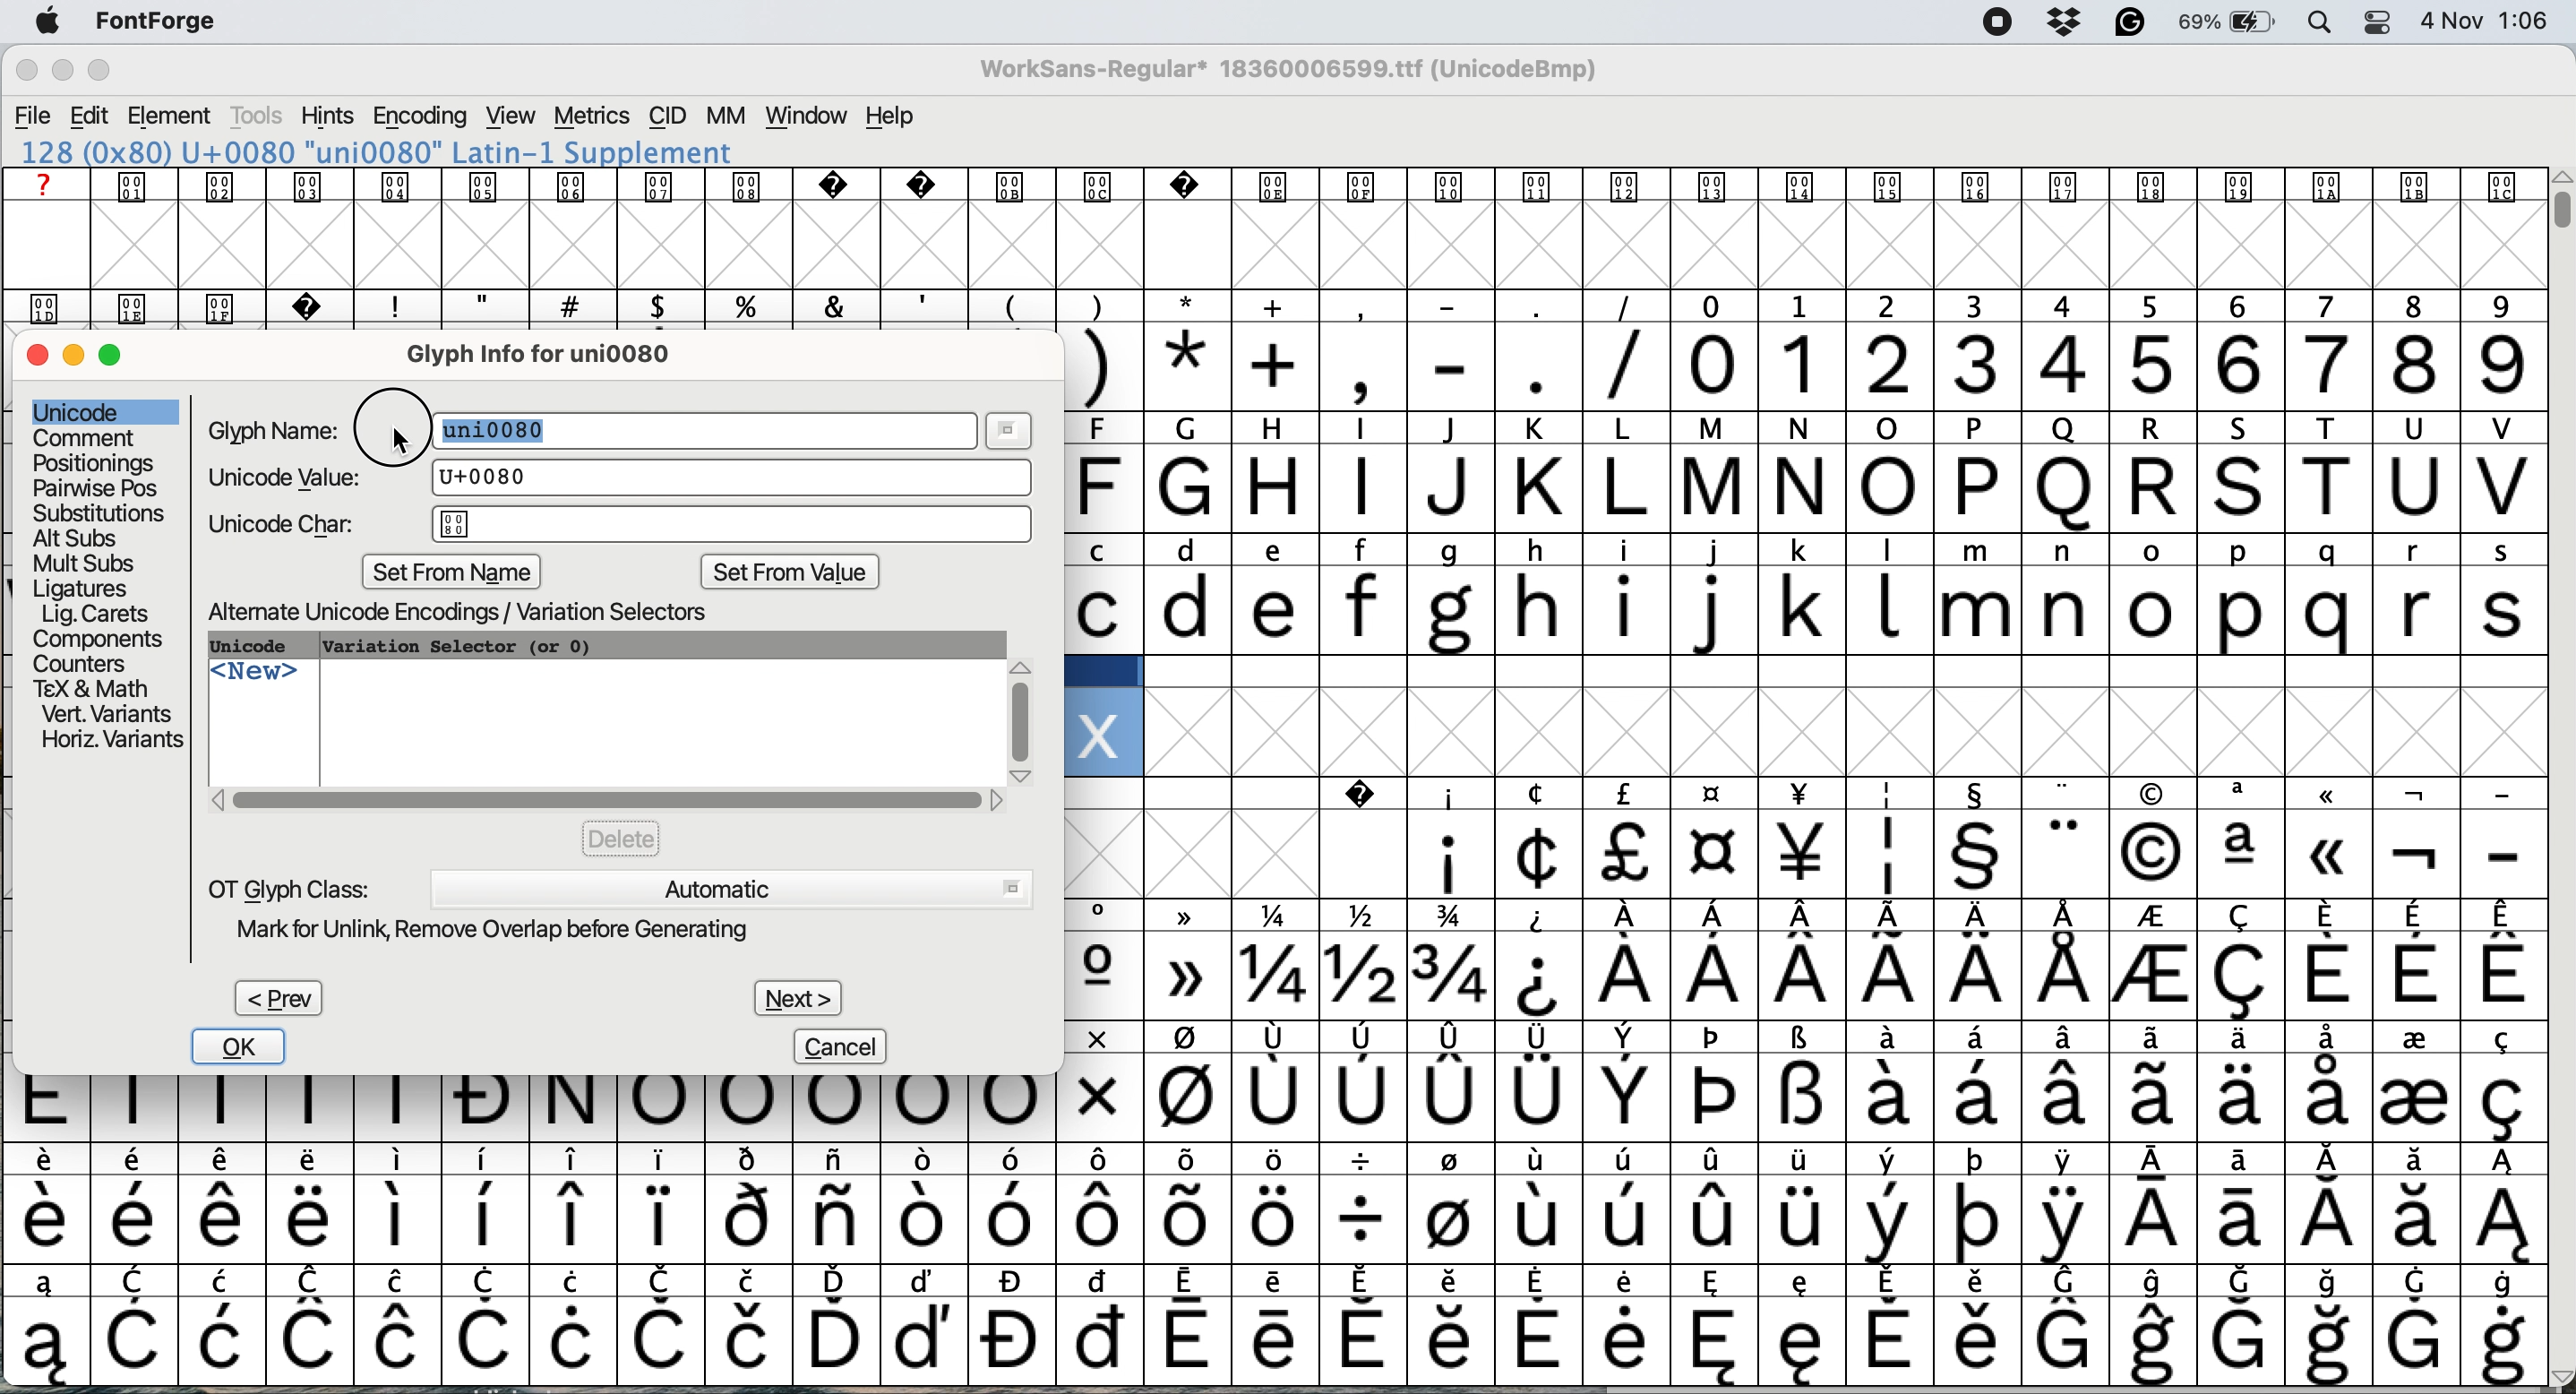 Image resolution: width=2576 pixels, height=1394 pixels. I want to click on unicode, so click(80, 410).